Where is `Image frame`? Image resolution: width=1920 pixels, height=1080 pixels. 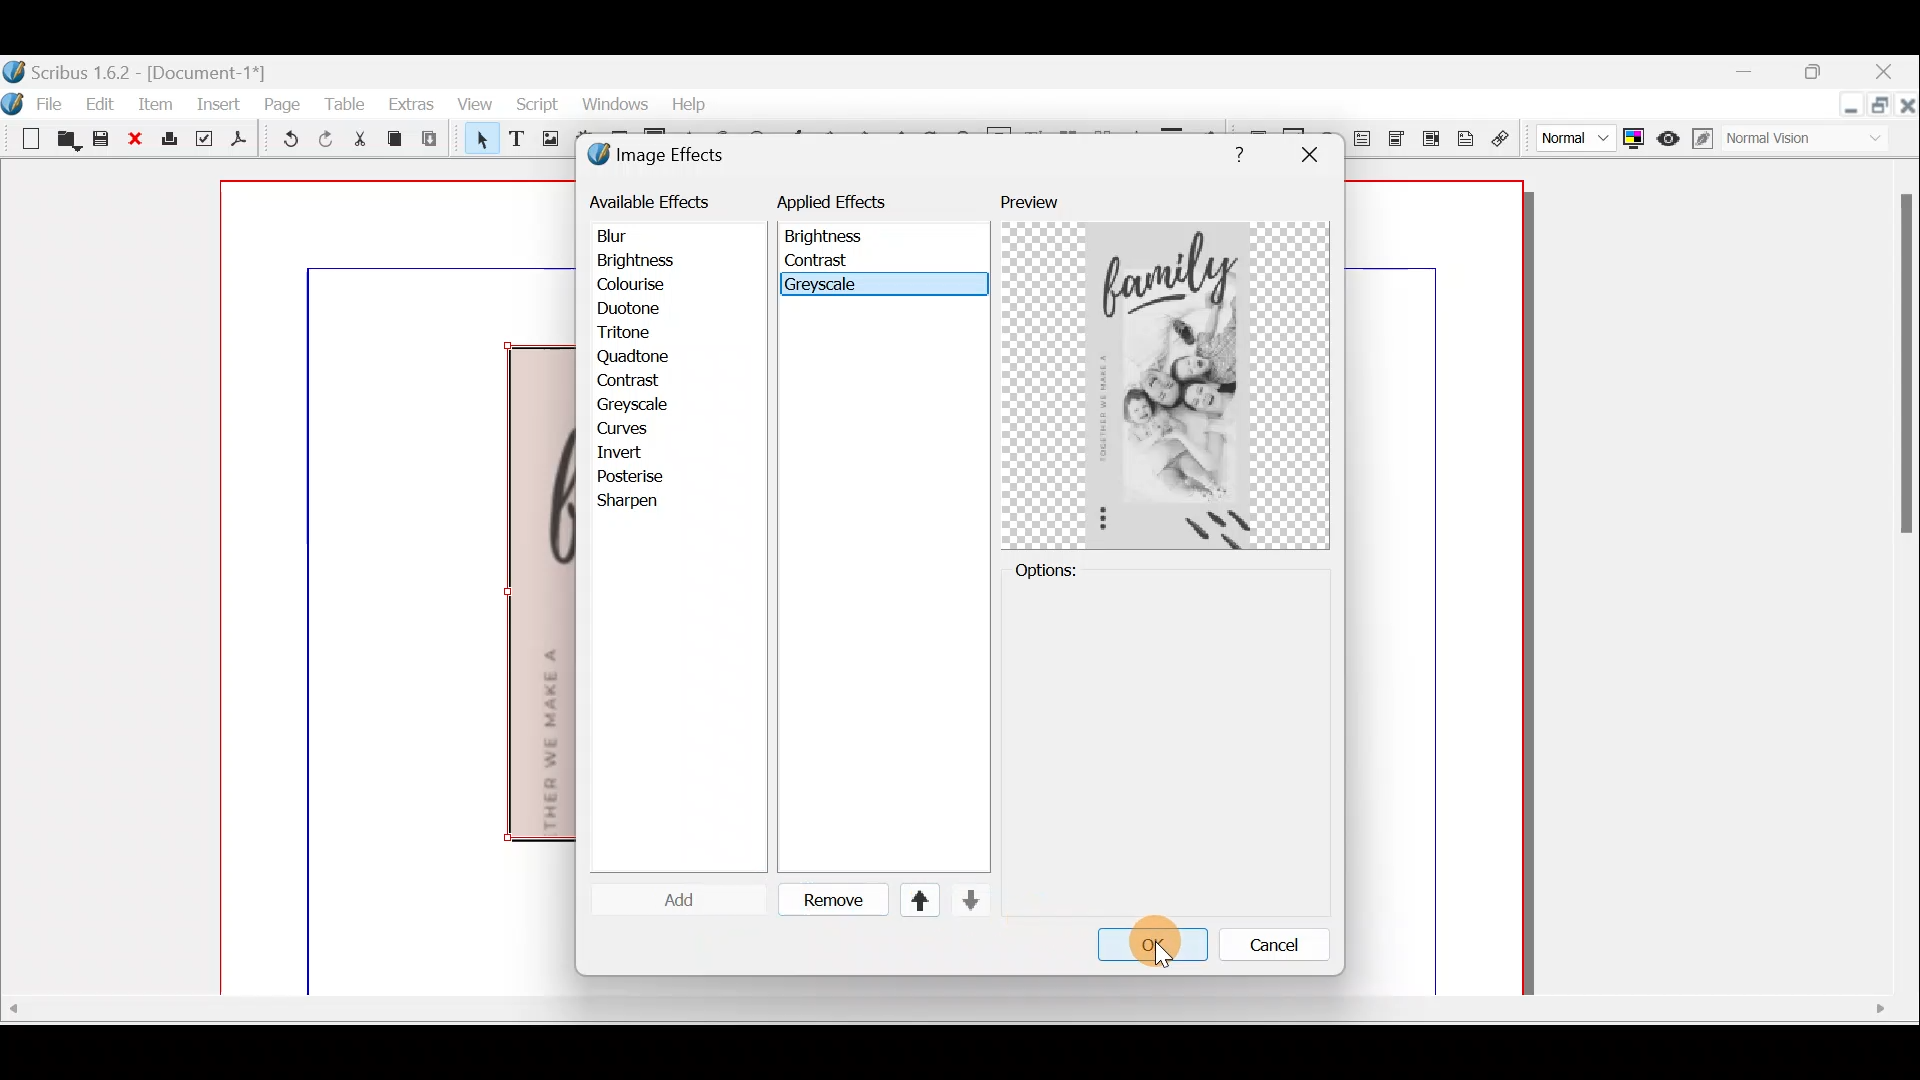 Image frame is located at coordinates (545, 139).